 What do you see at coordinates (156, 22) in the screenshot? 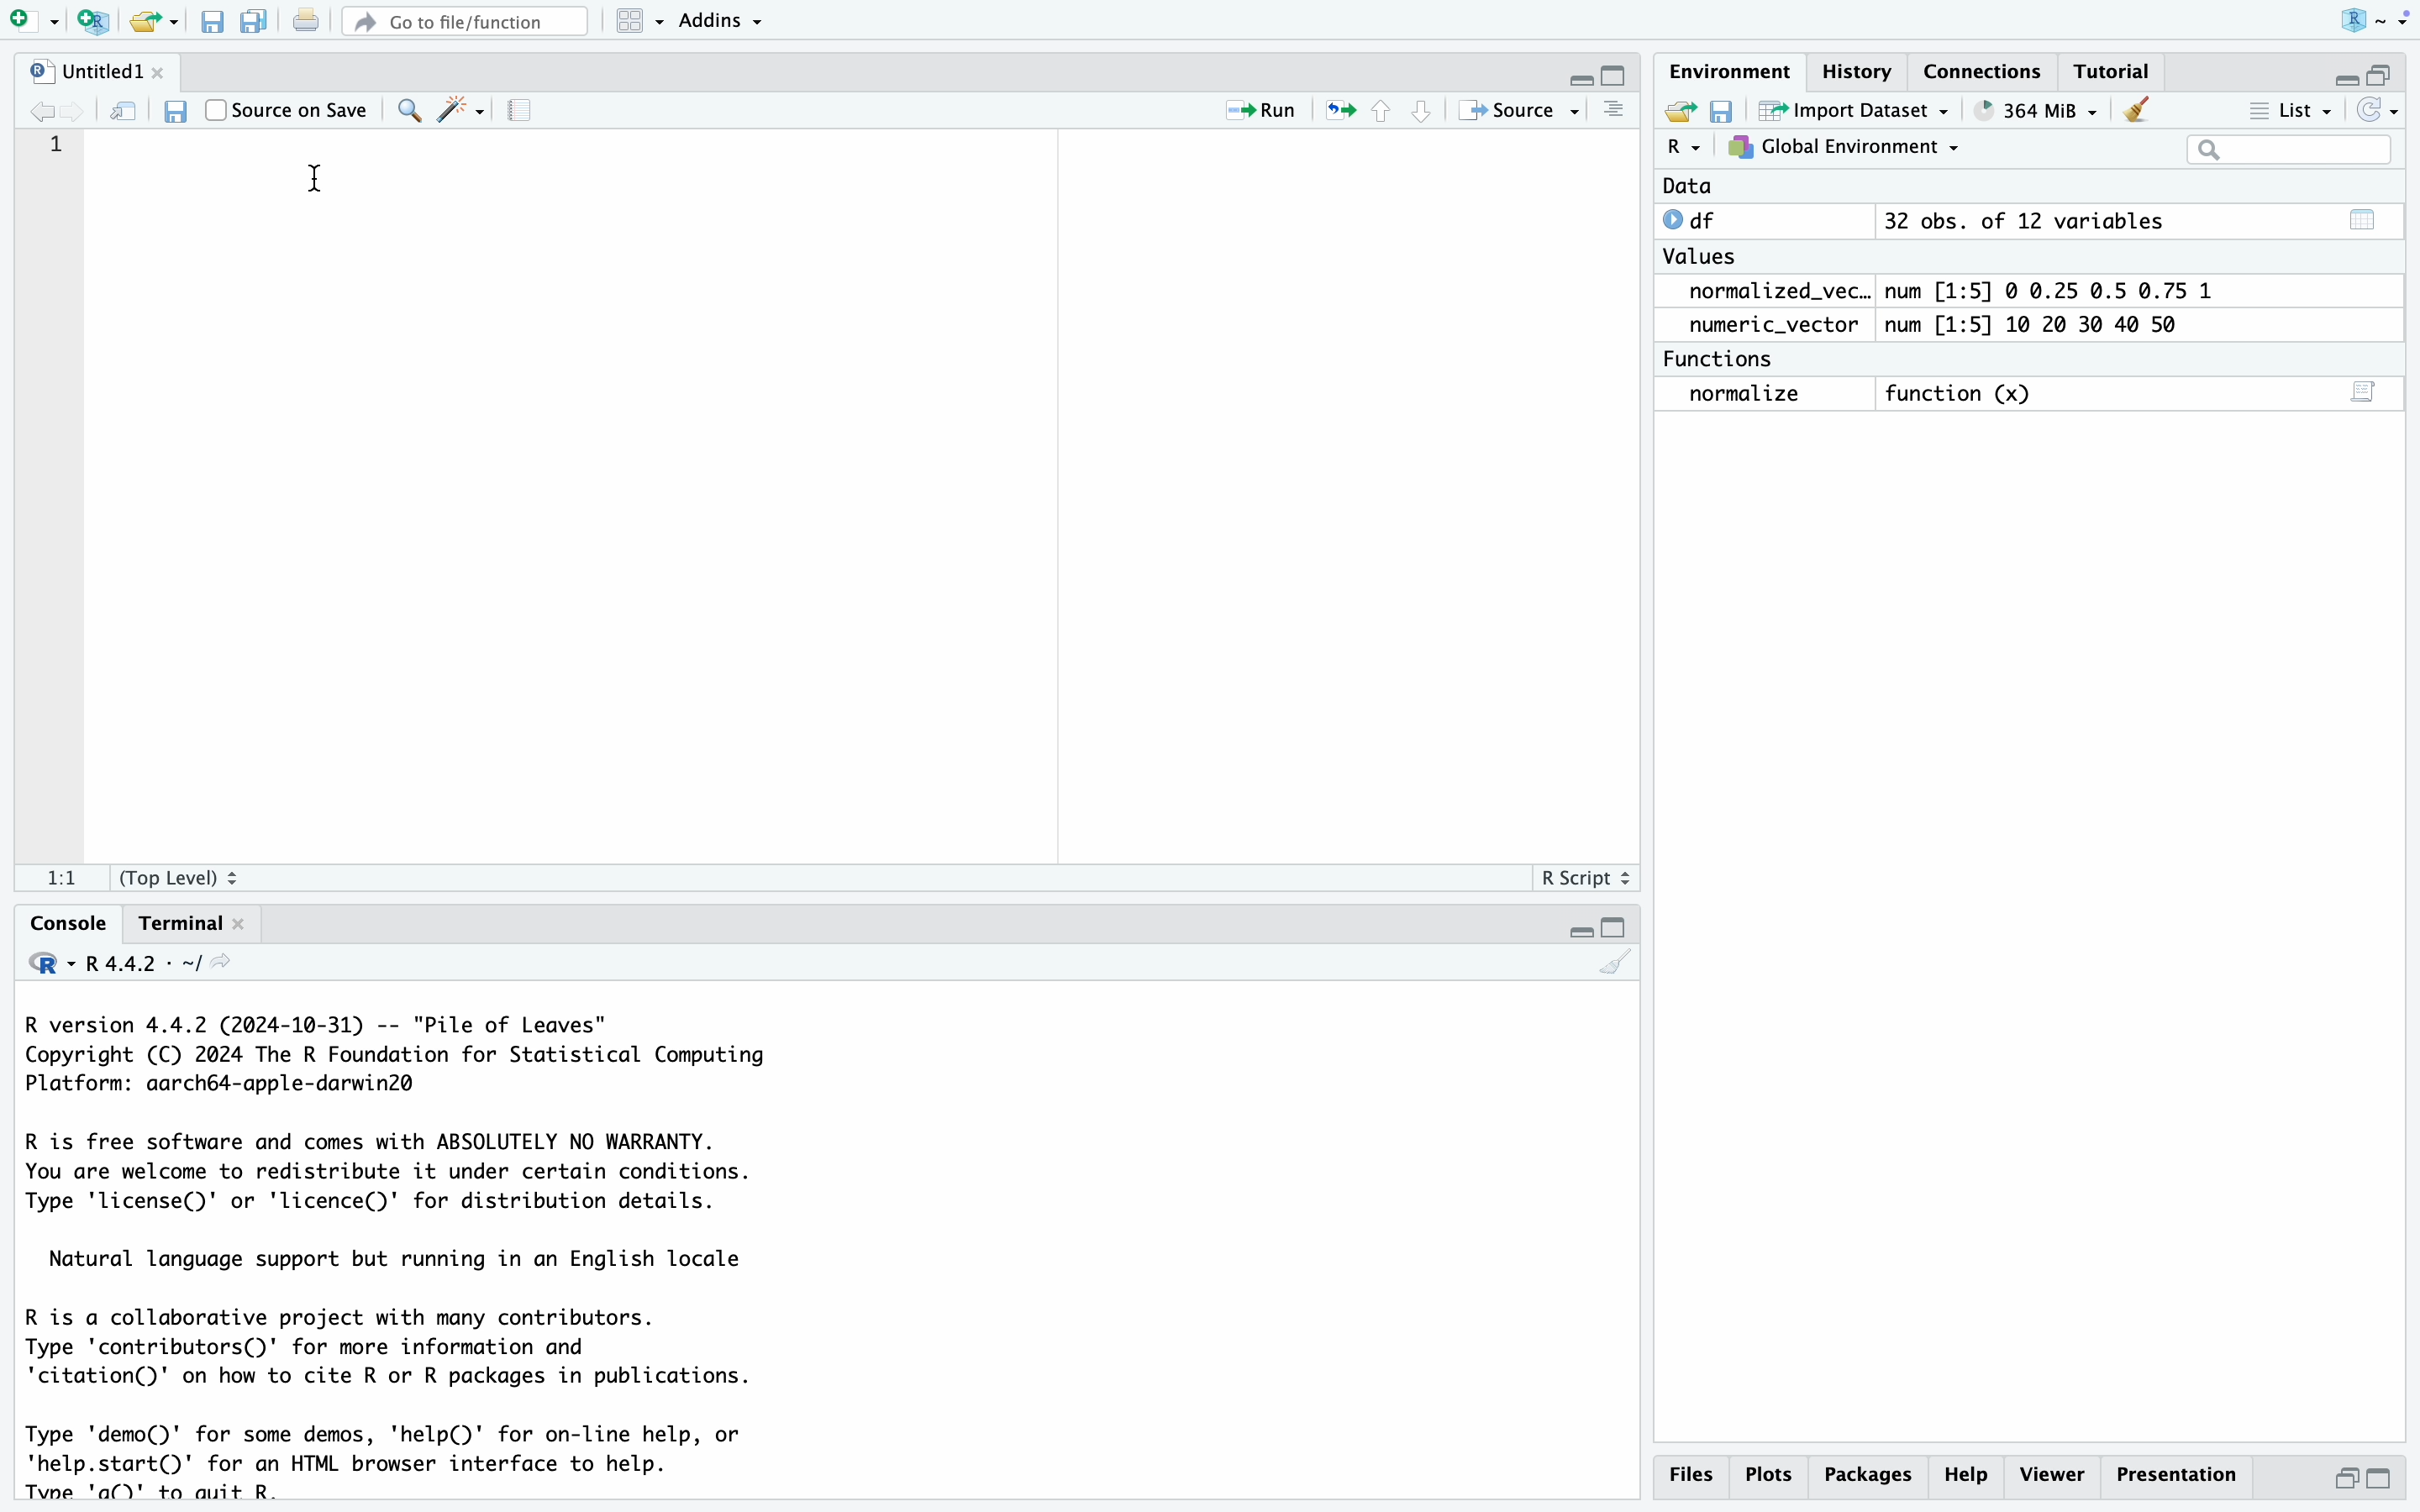
I see `Open` at bounding box center [156, 22].